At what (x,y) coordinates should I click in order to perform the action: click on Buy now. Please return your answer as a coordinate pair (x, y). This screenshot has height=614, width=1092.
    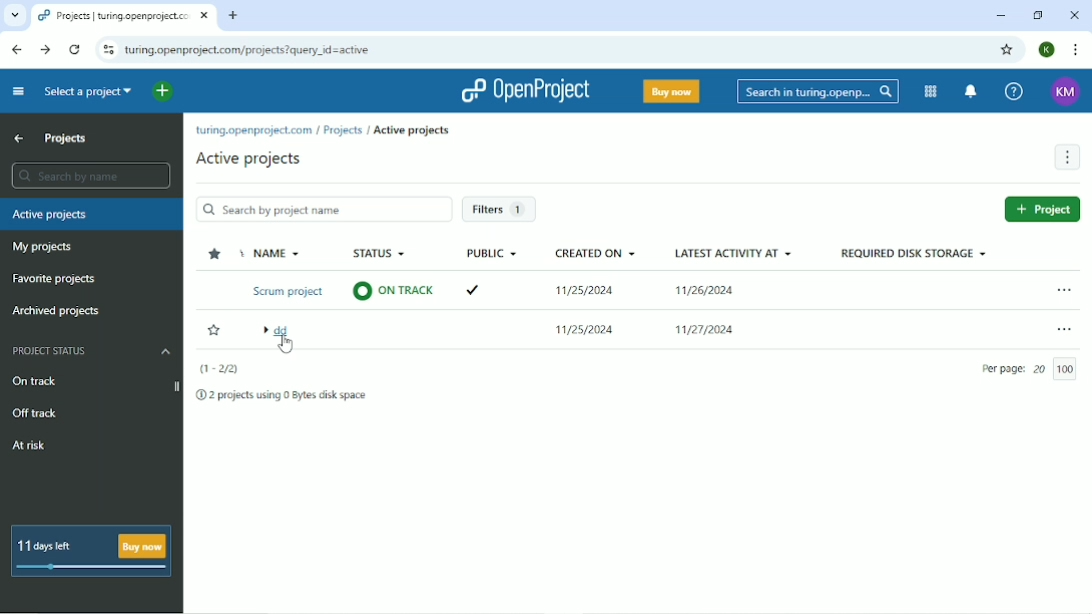
    Looking at the image, I should click on (670, 91).